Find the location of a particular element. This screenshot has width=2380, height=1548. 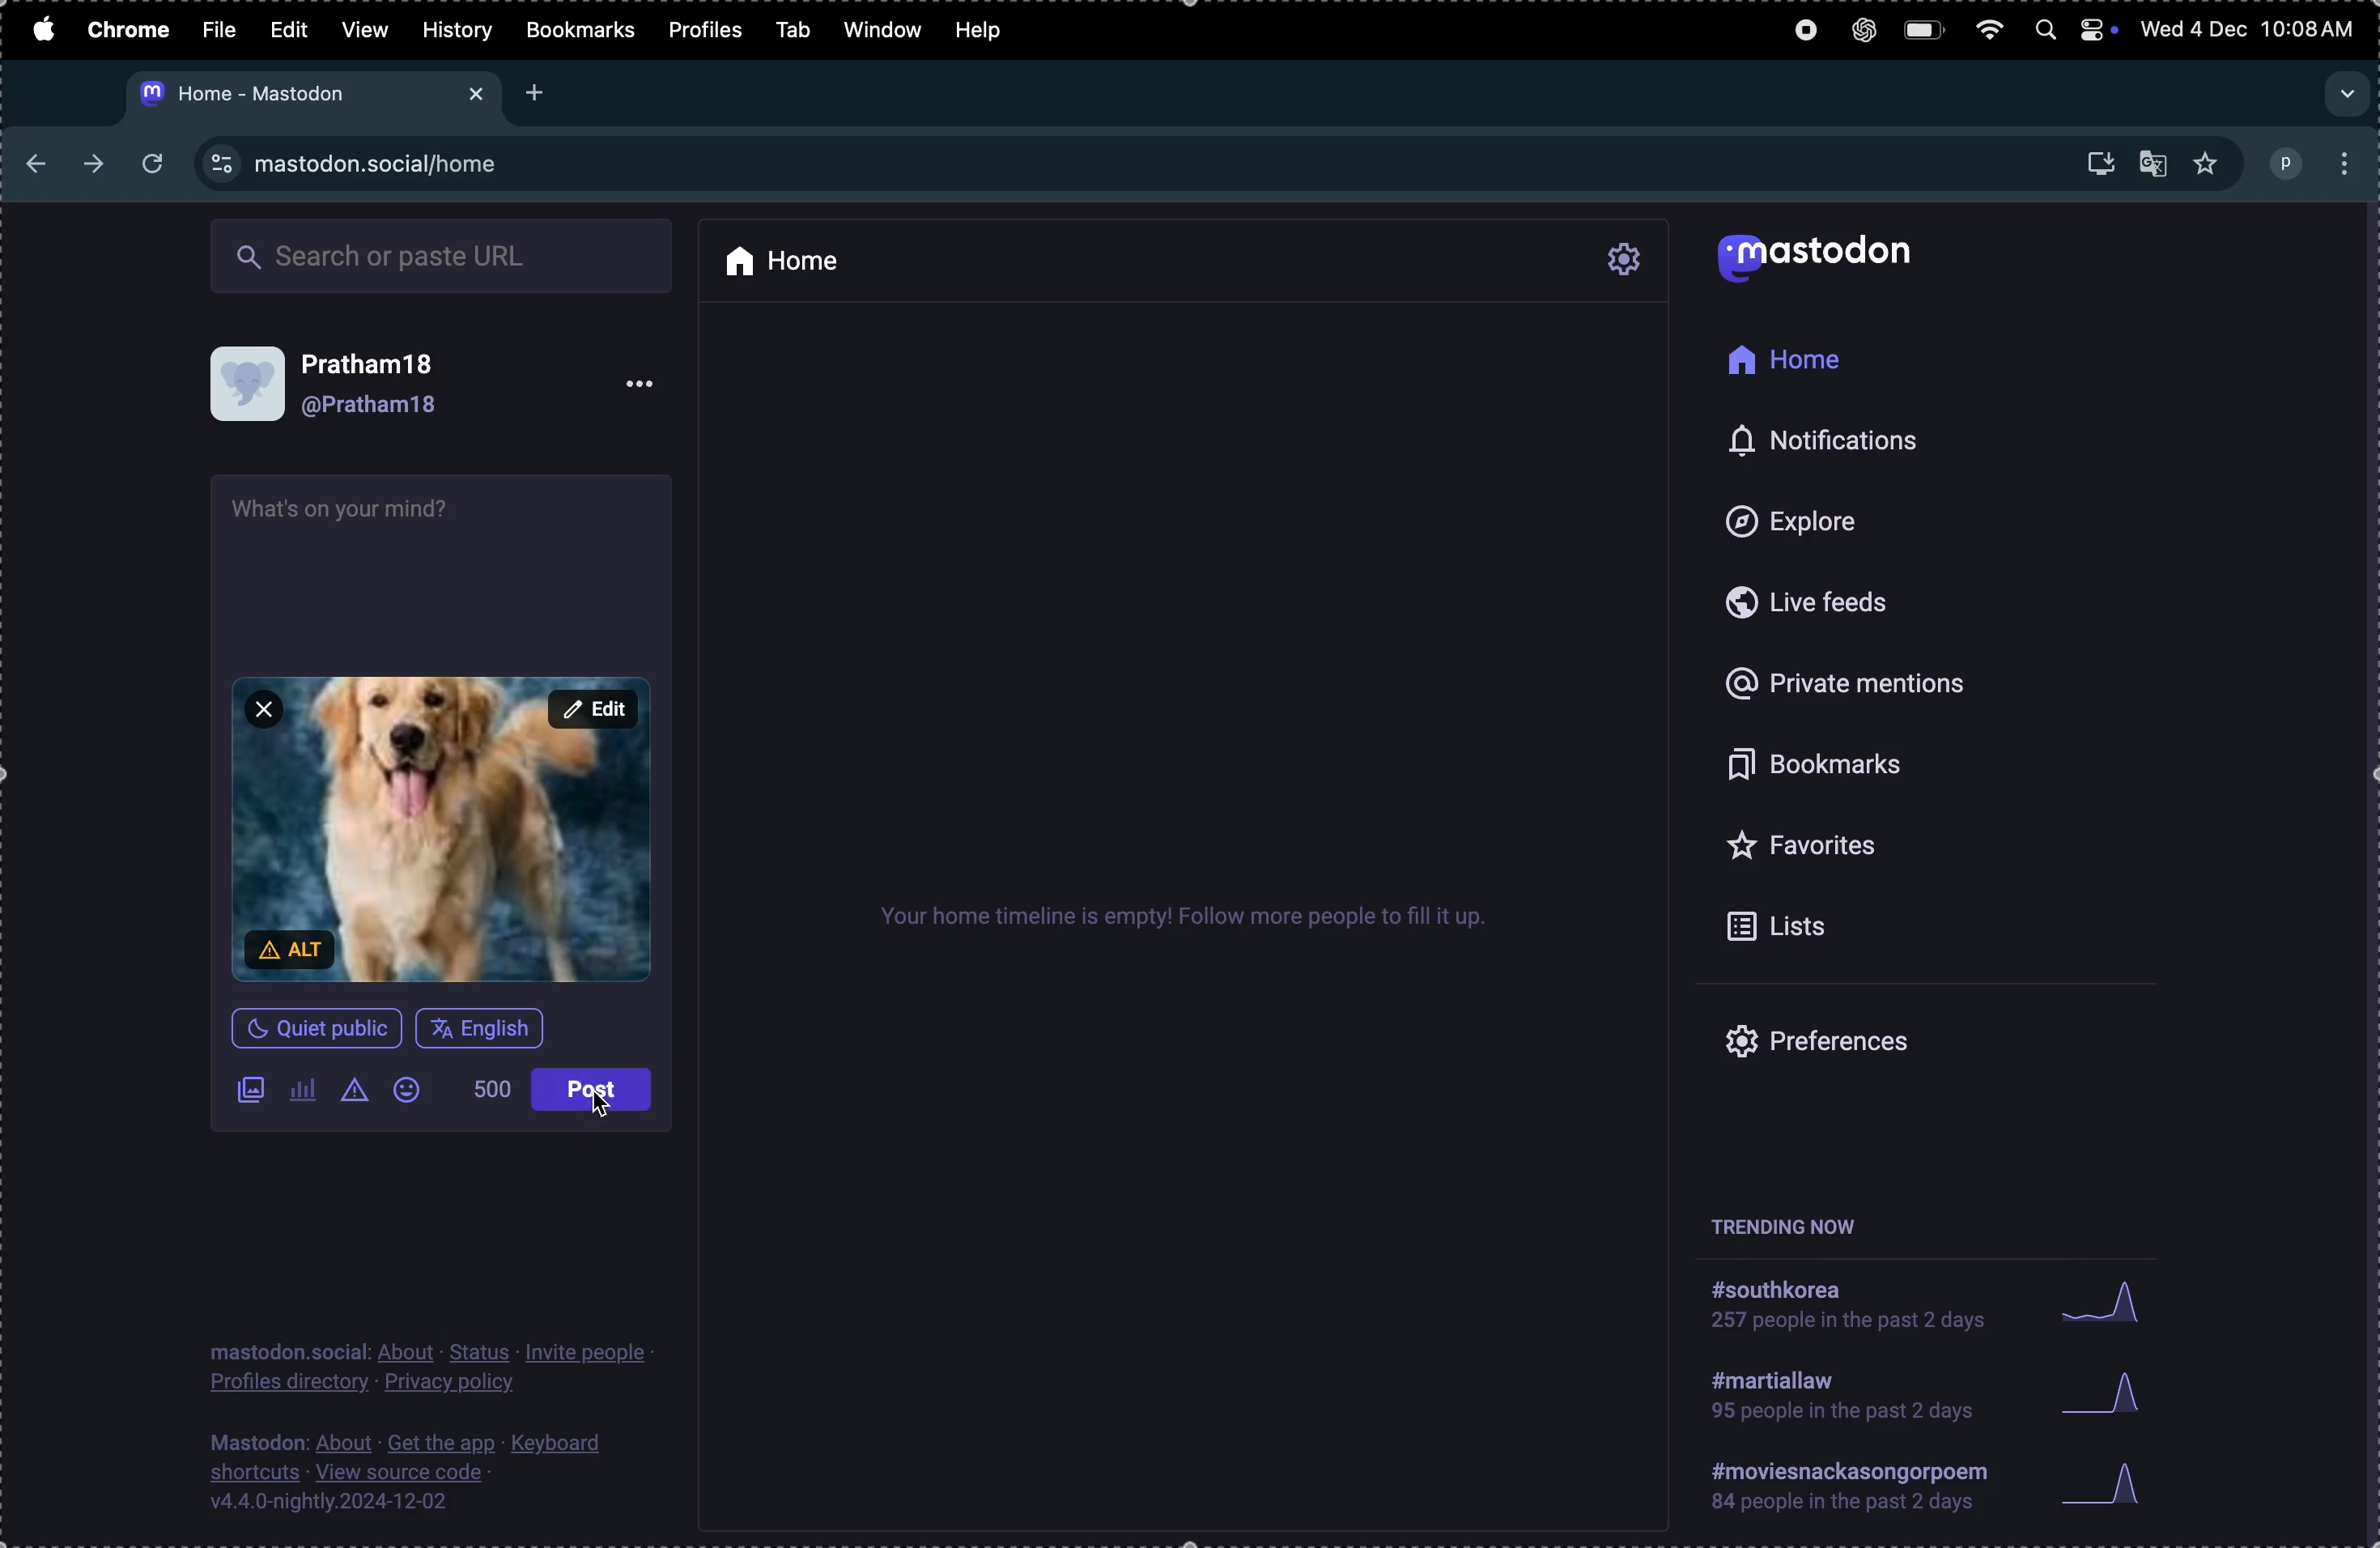

Favorites is located at coordinates (1805, 847).